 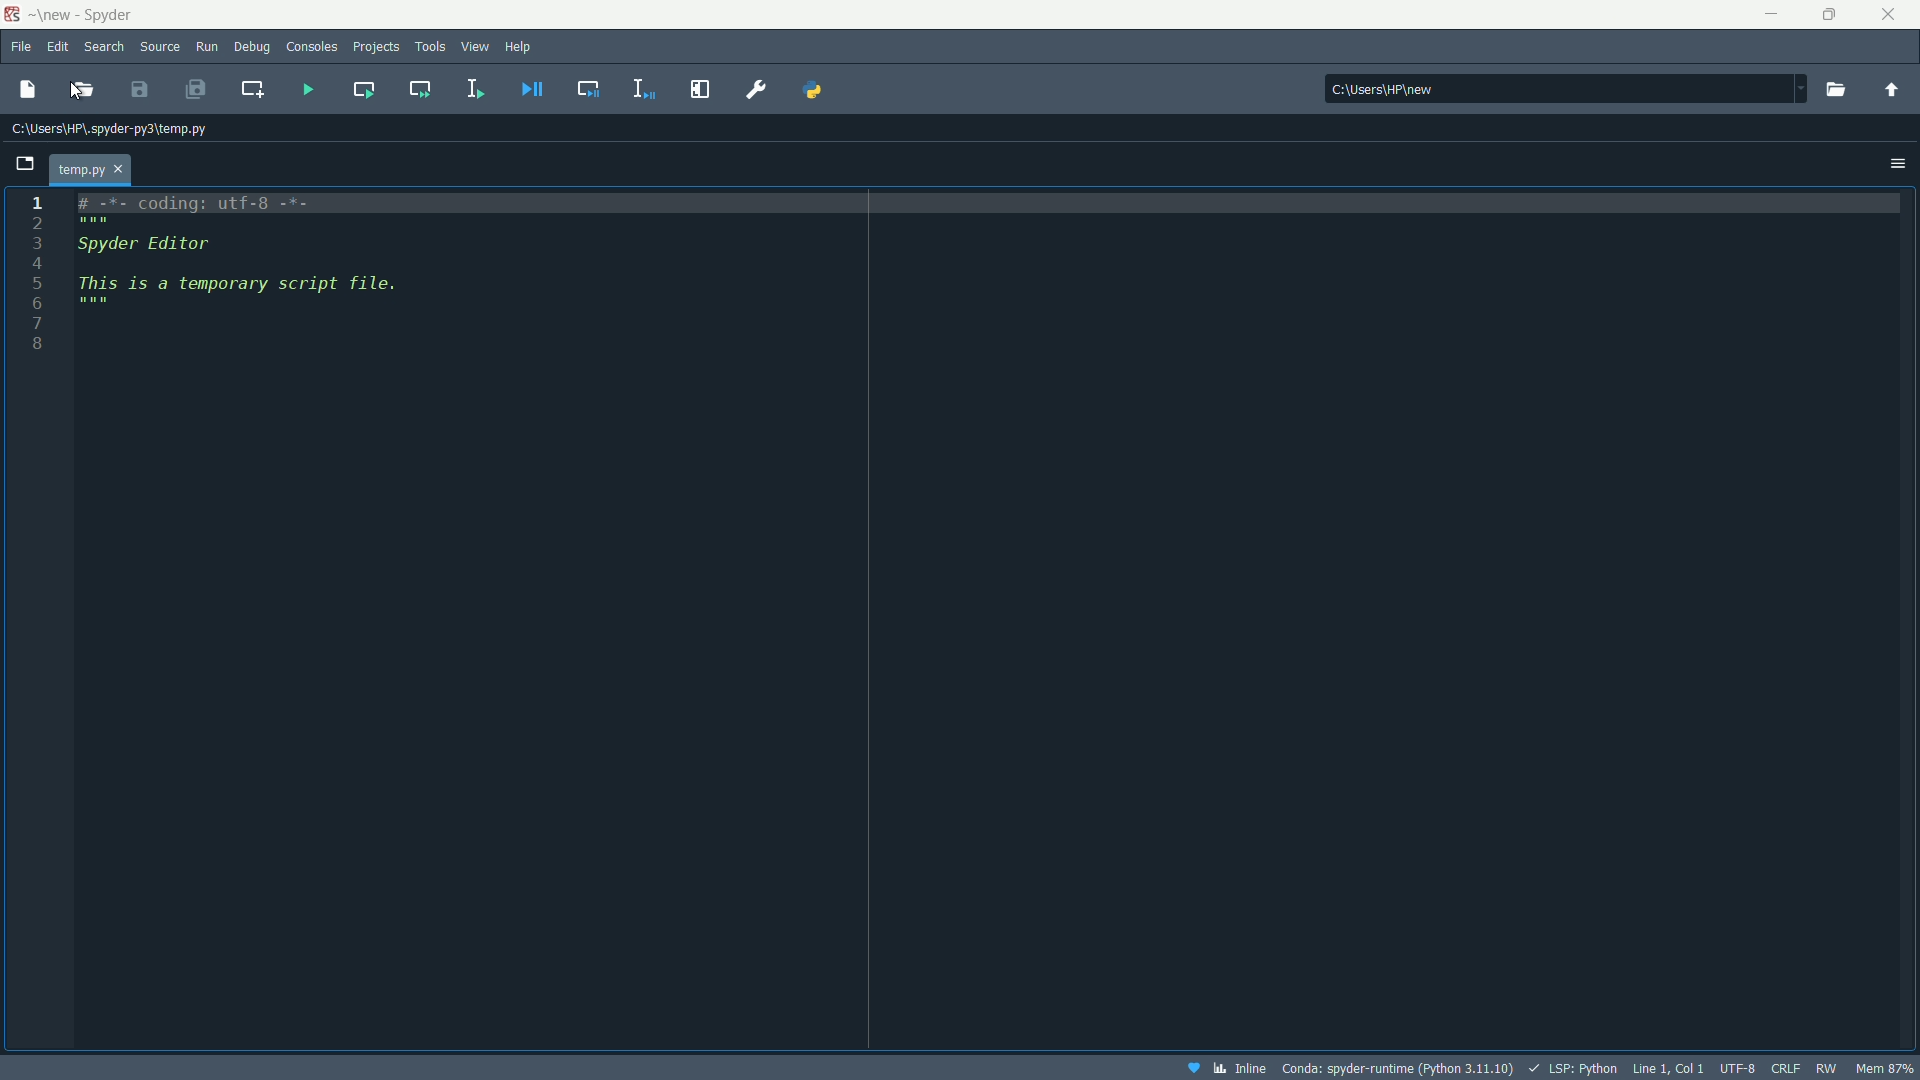 I want to click on create new cell at the current line, so click(x=254, y=89).